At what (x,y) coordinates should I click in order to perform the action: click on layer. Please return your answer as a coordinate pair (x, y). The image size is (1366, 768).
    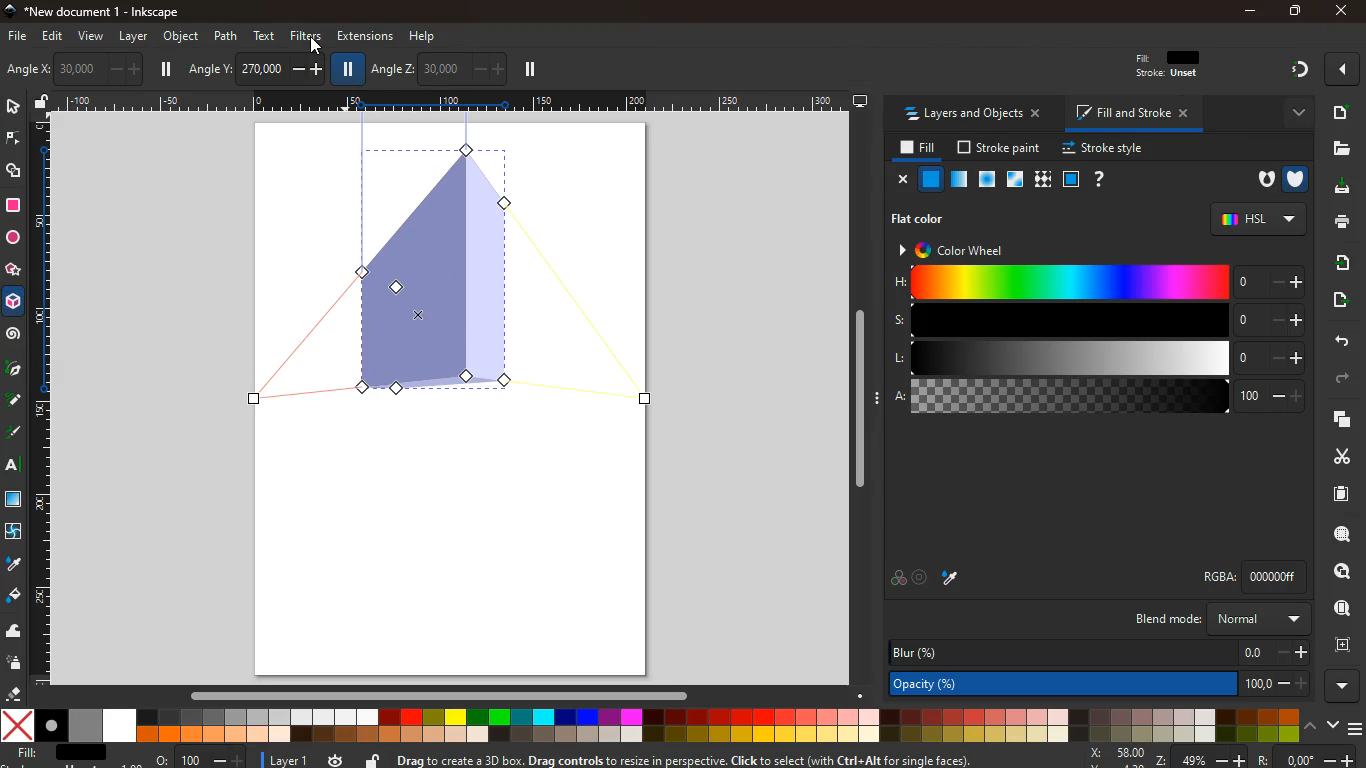
    Looking at the image, I should click on (133, 36).